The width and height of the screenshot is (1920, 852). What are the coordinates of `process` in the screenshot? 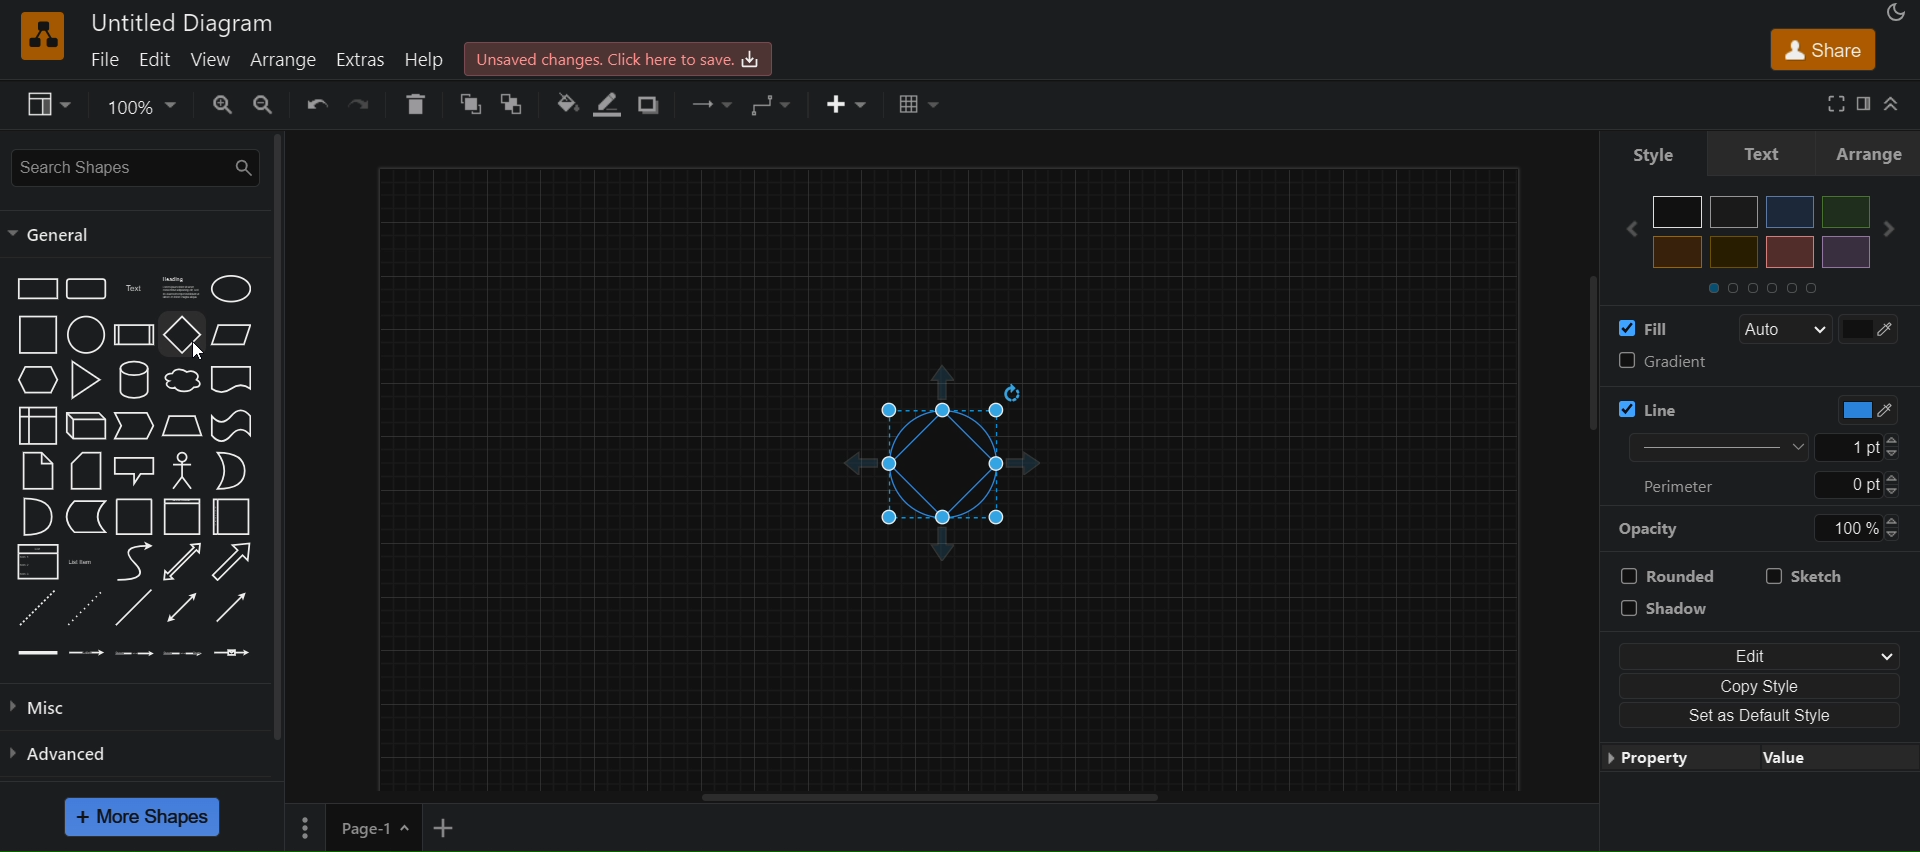 It's located at (134, 335).